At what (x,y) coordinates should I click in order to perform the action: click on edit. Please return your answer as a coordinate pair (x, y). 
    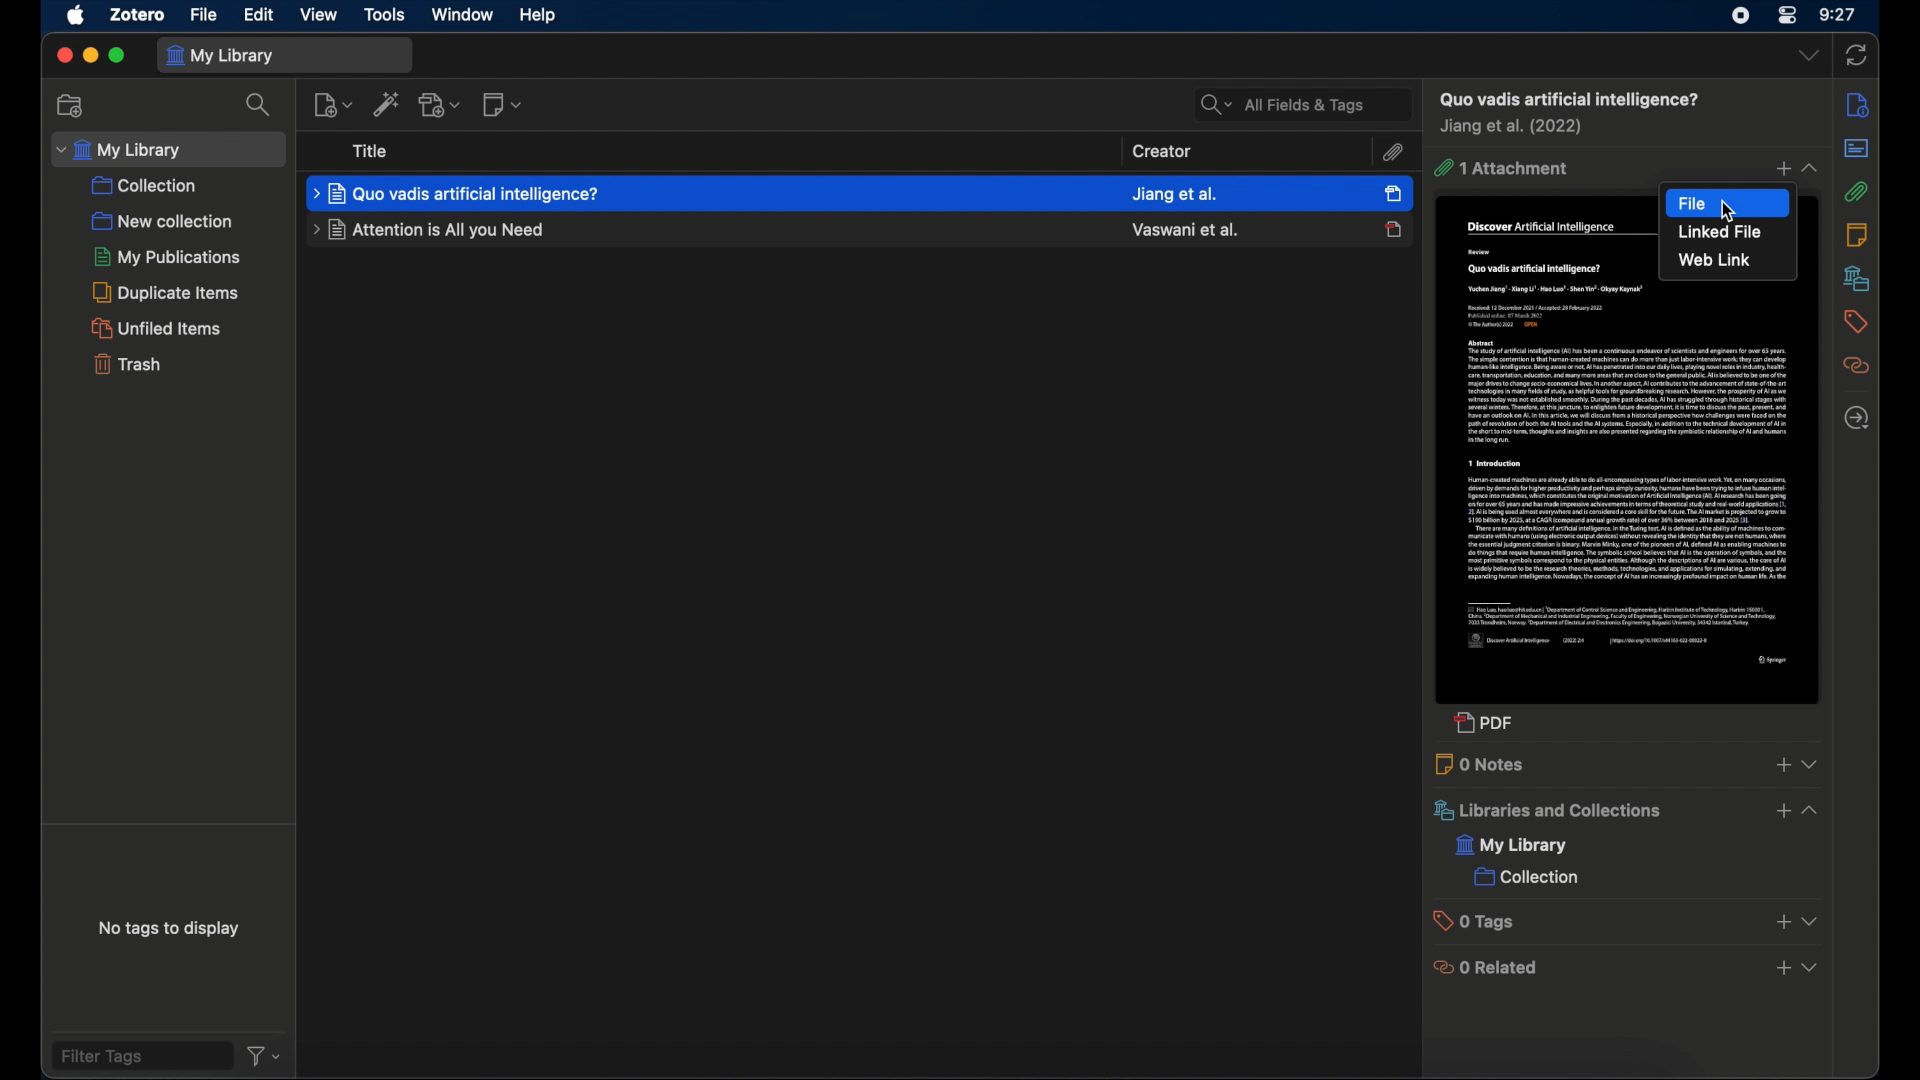
    Looking at the image, I should click on (258, 14).